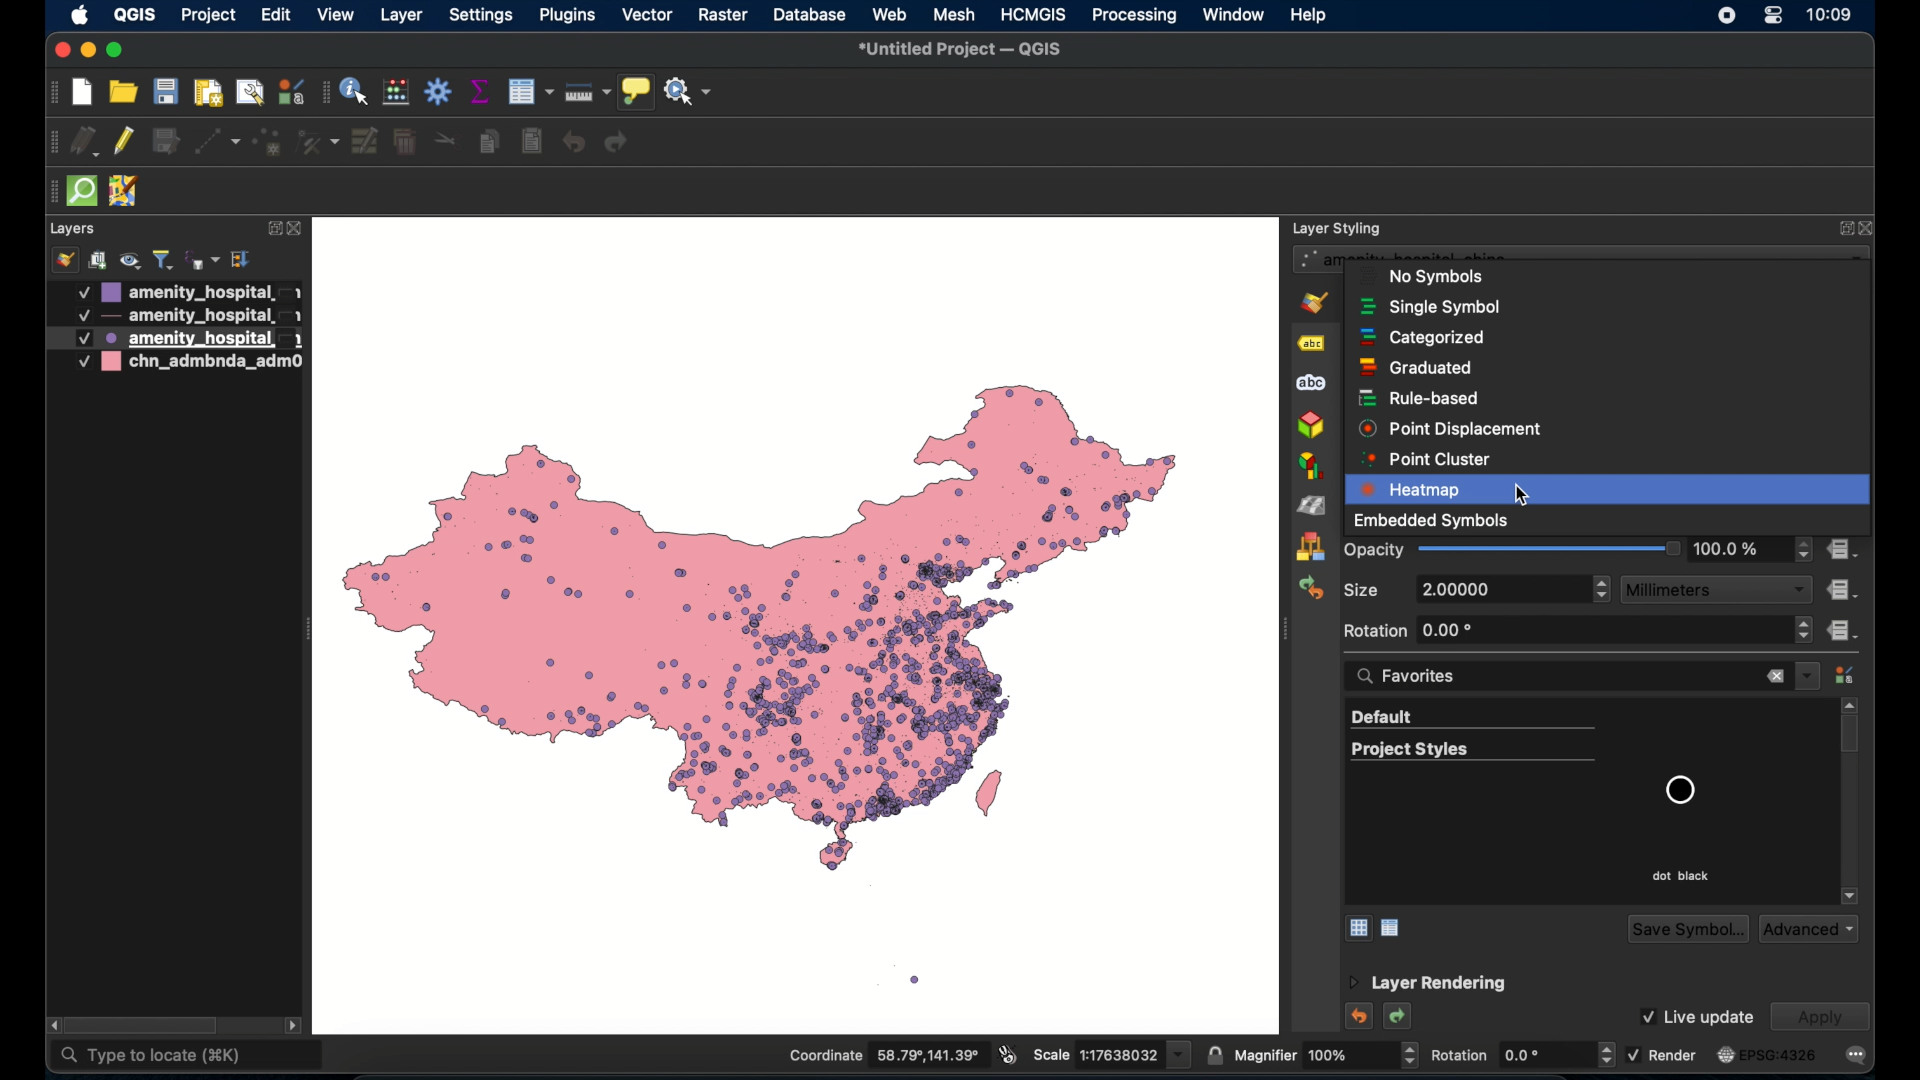  I want to click on close, so click(60, 51).